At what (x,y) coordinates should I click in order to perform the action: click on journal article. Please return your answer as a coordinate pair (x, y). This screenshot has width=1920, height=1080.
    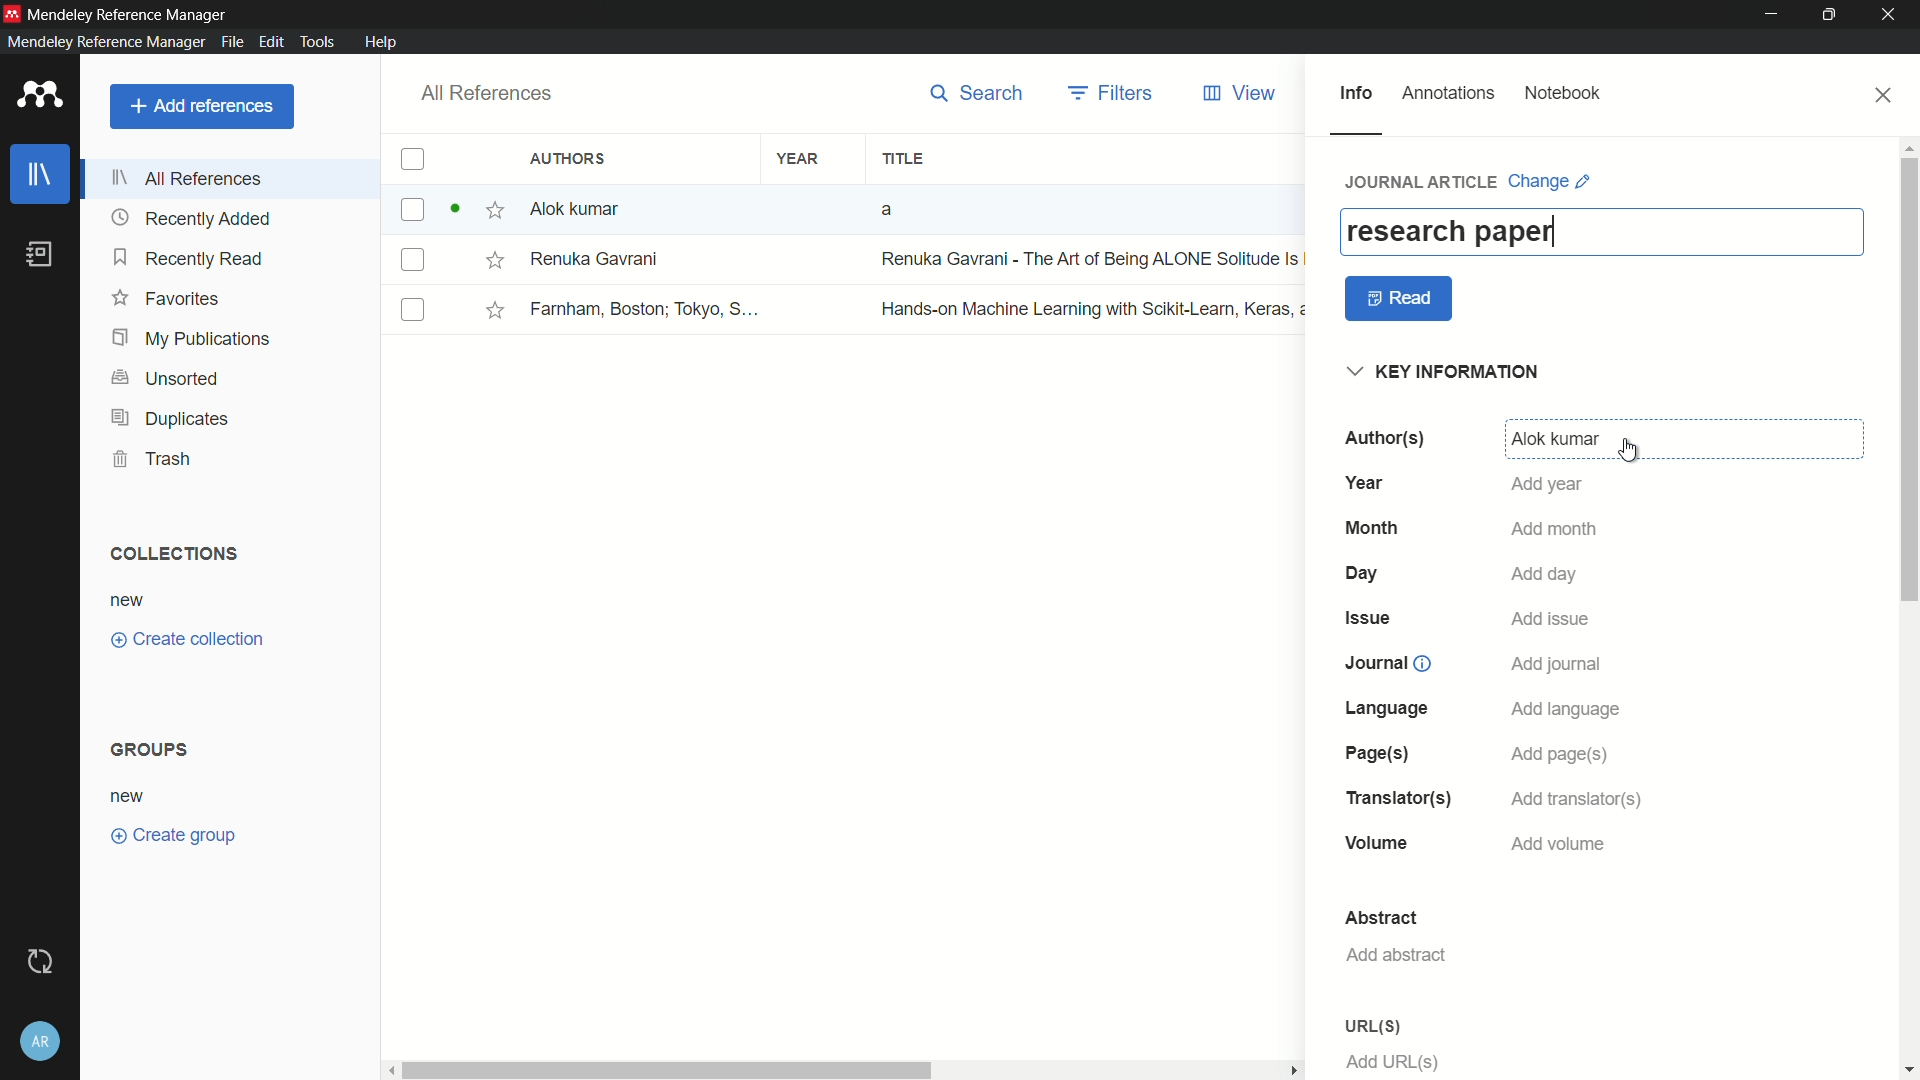
    Looking at the image, I should click on (1423, 181).